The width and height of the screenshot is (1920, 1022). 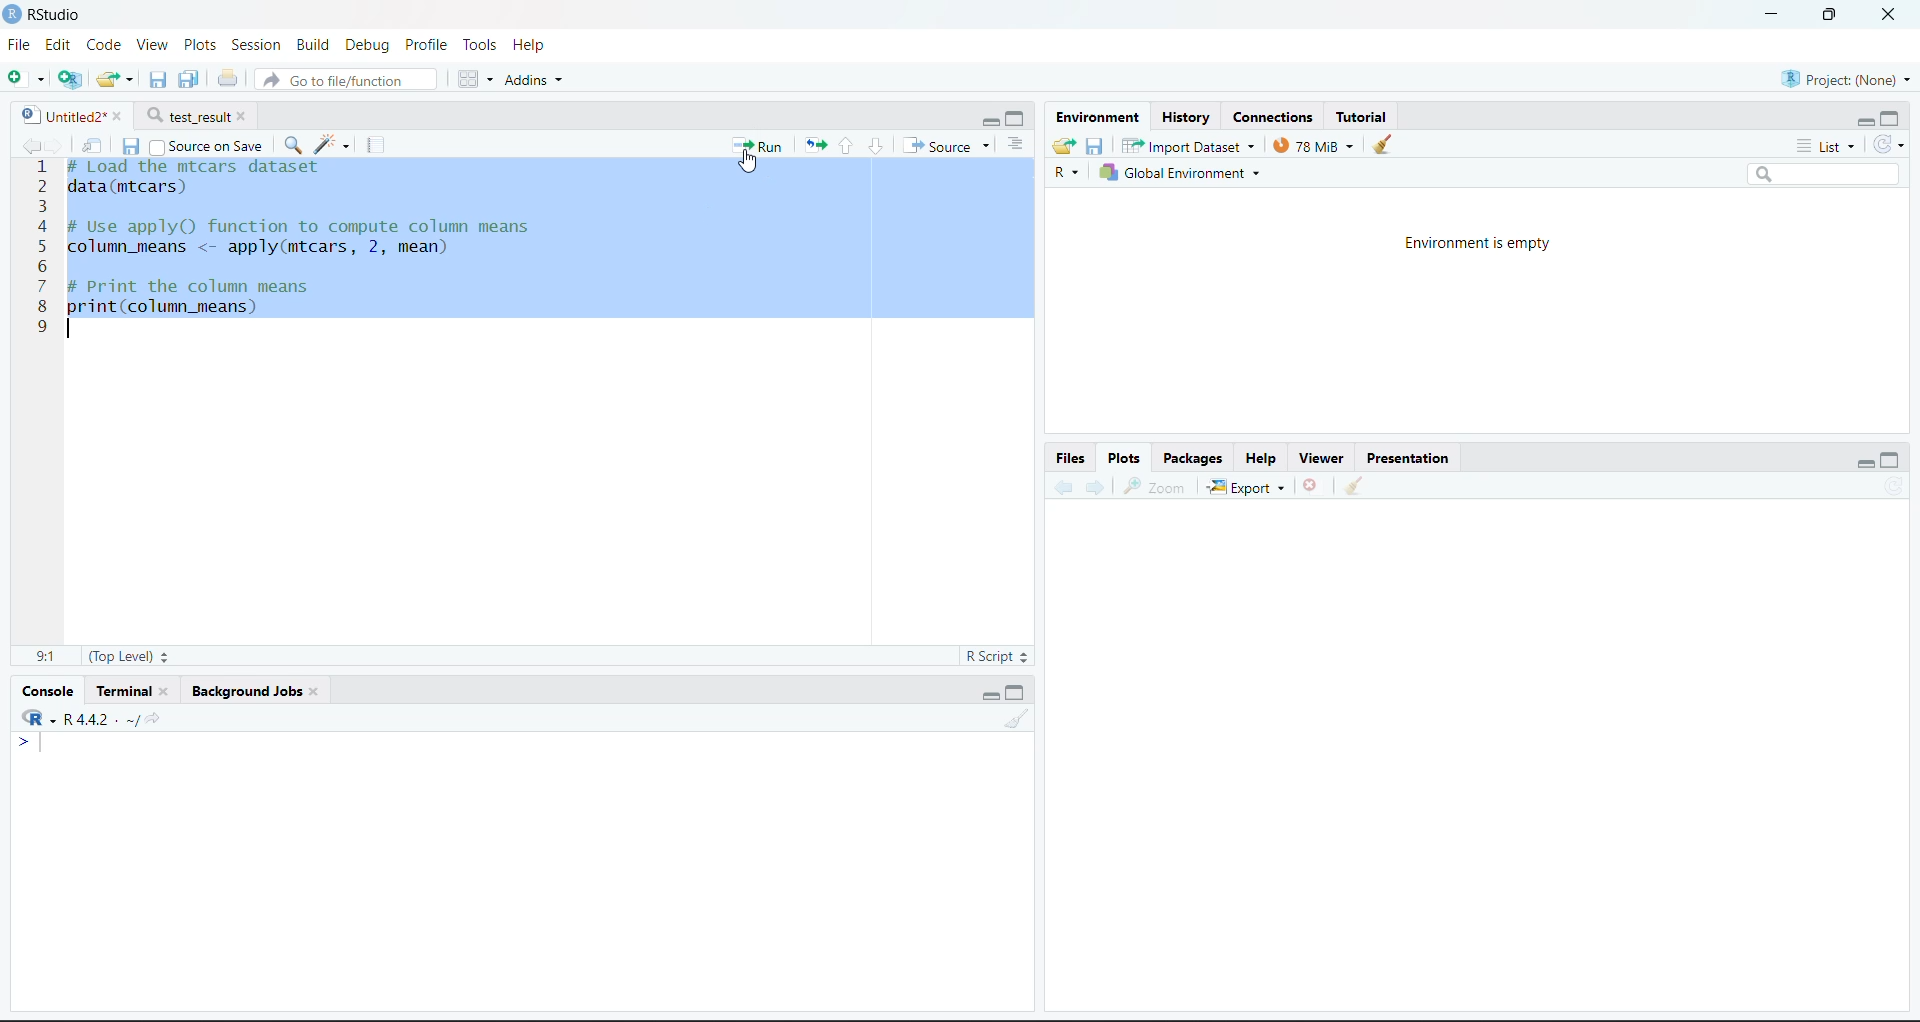 What do you see at coordinates (377, 144) in the screenshot?
I see `Compile Report (Ctrl + Shift + K)` at bounding box center [377, 144].